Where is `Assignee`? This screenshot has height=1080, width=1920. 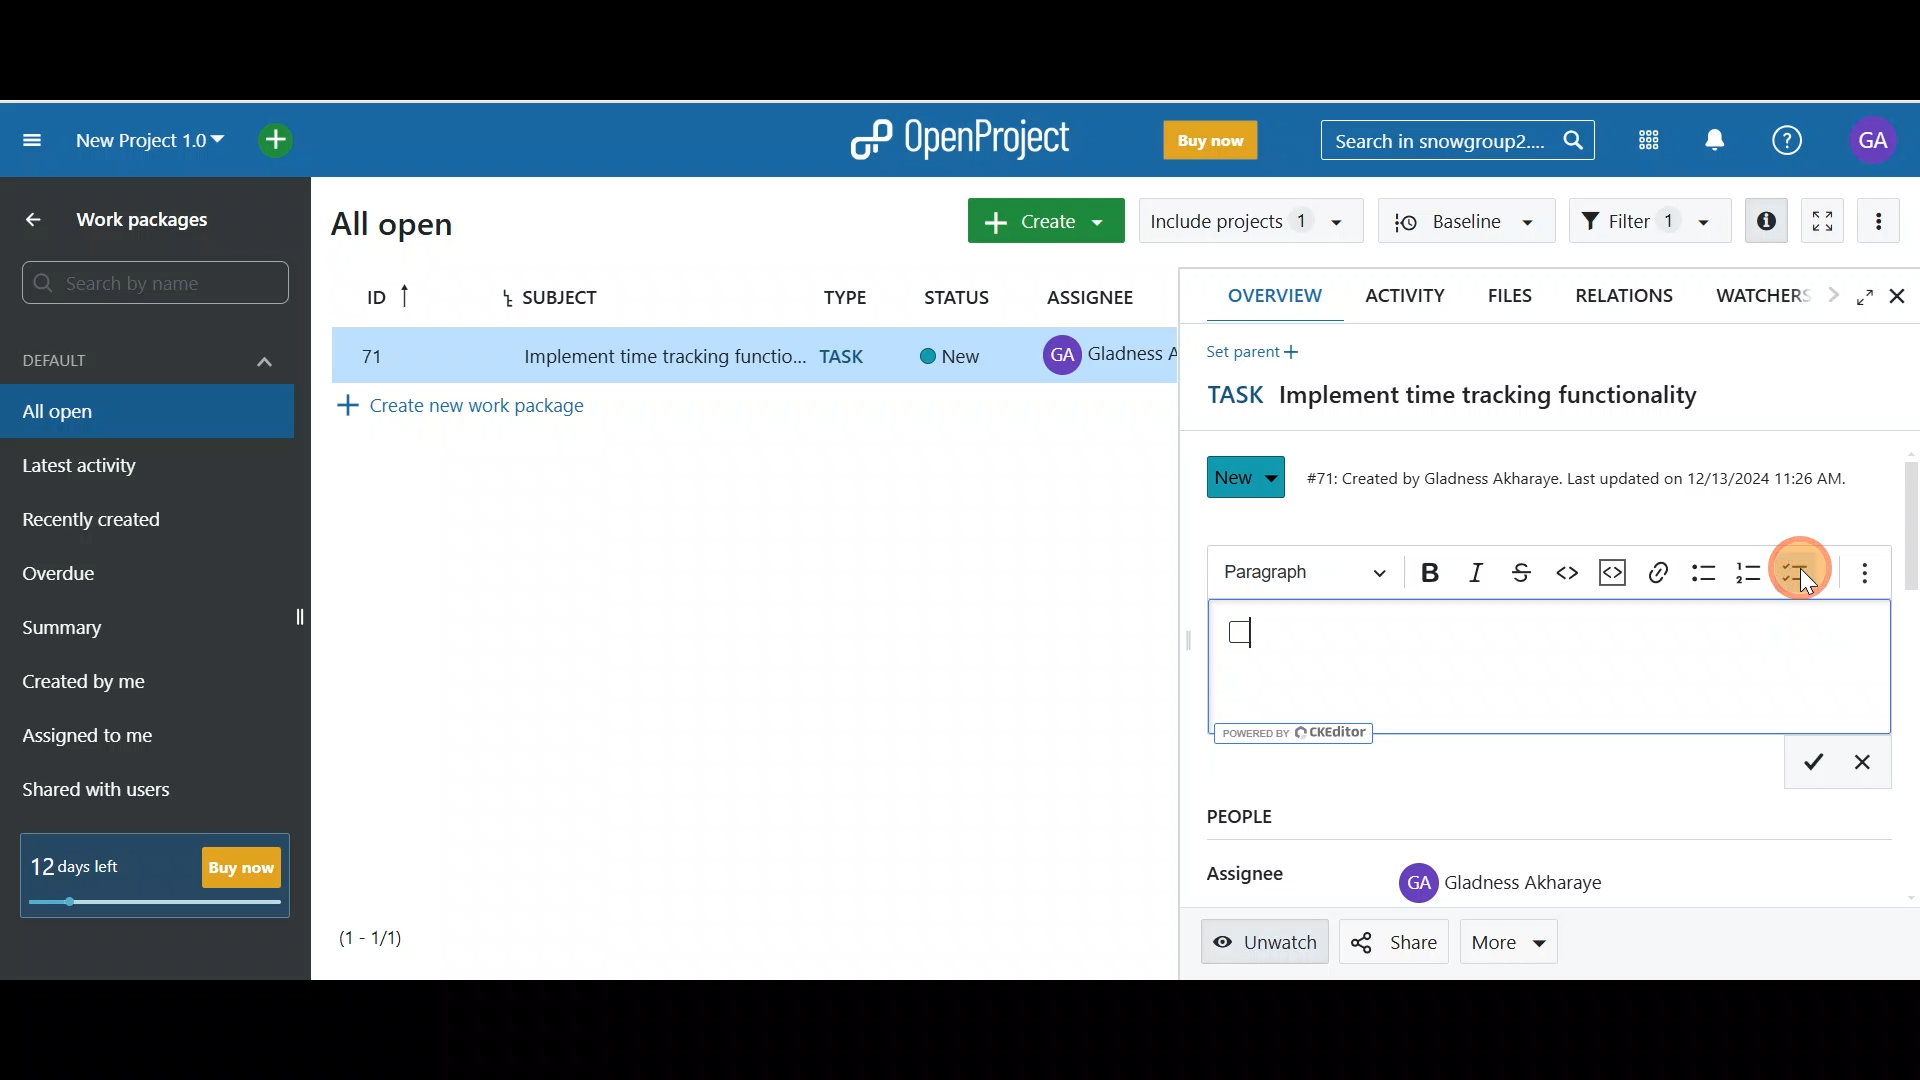 Assignee is located at coordinates (1096, 298).